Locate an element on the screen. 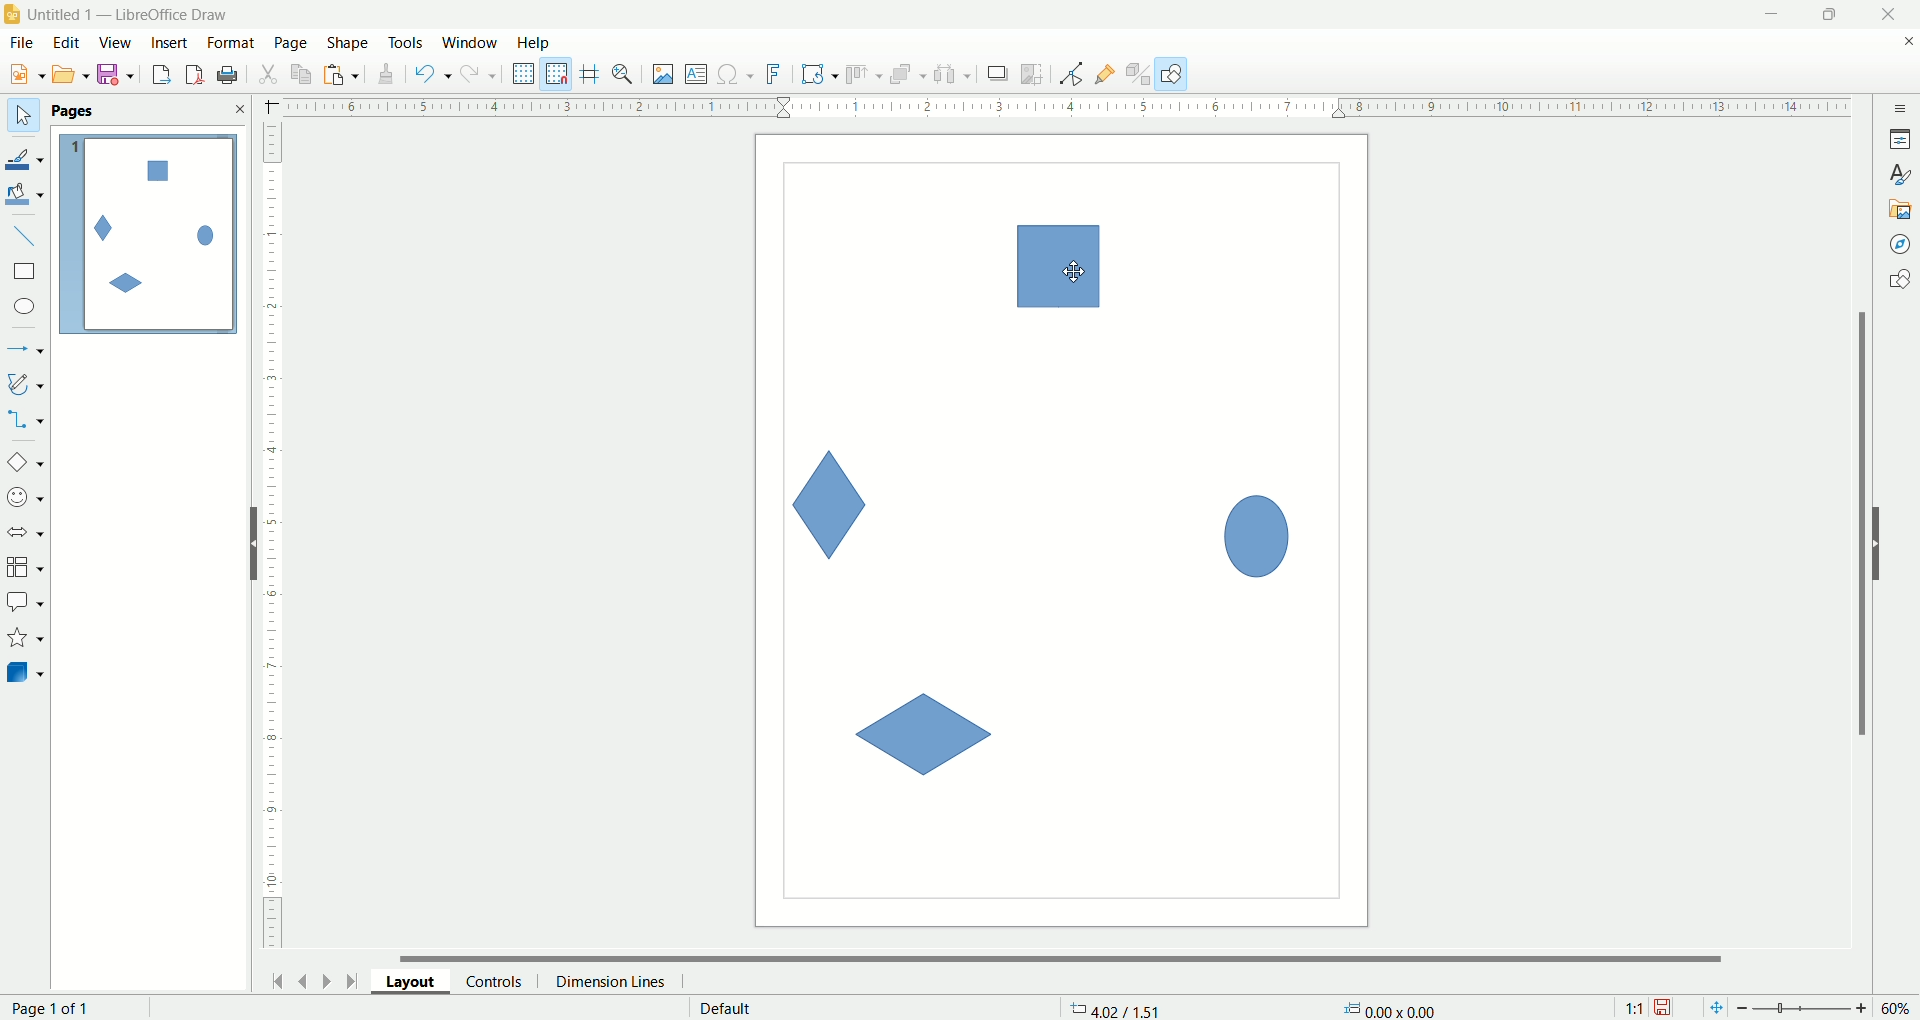 The width and height of the screenshot is (1920, 1020). styles is located at coordinates (1900, 172).